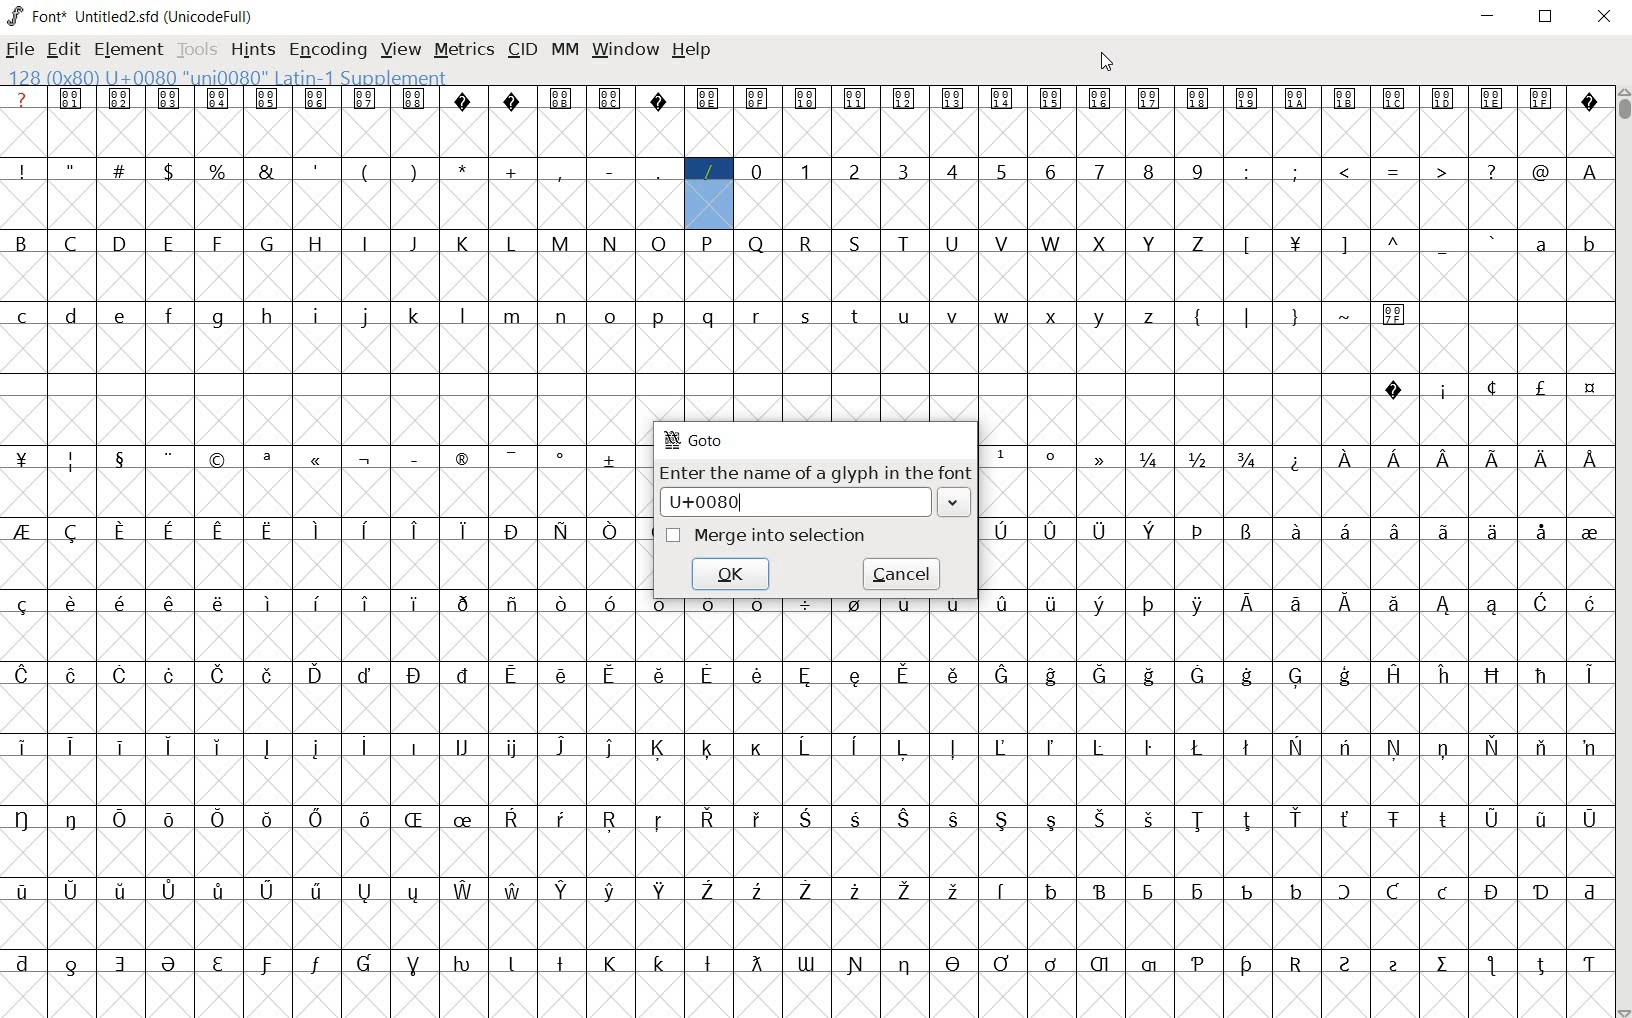 The width and height of the screenshot is (1632, 1018). Describe the element at coordinates (1541, 893) in the screenshot. I see `glyph` at that location.